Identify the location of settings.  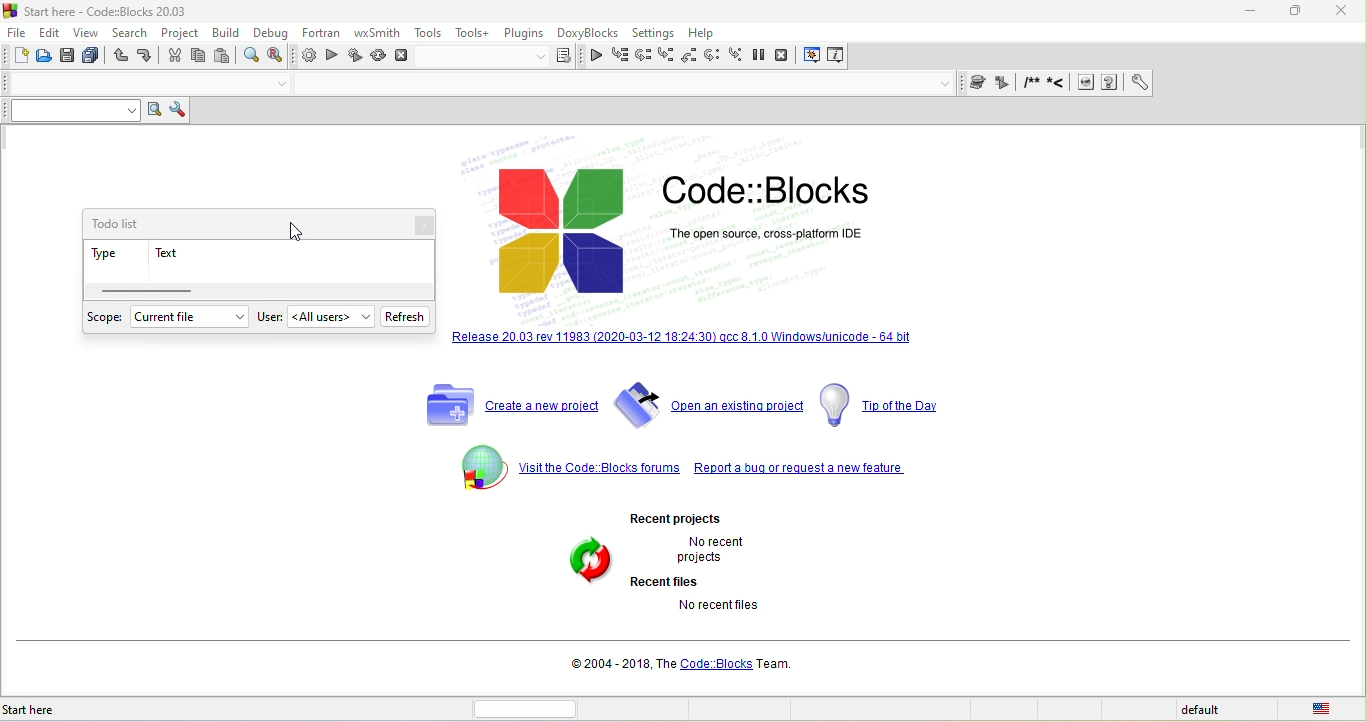
(653, 34).